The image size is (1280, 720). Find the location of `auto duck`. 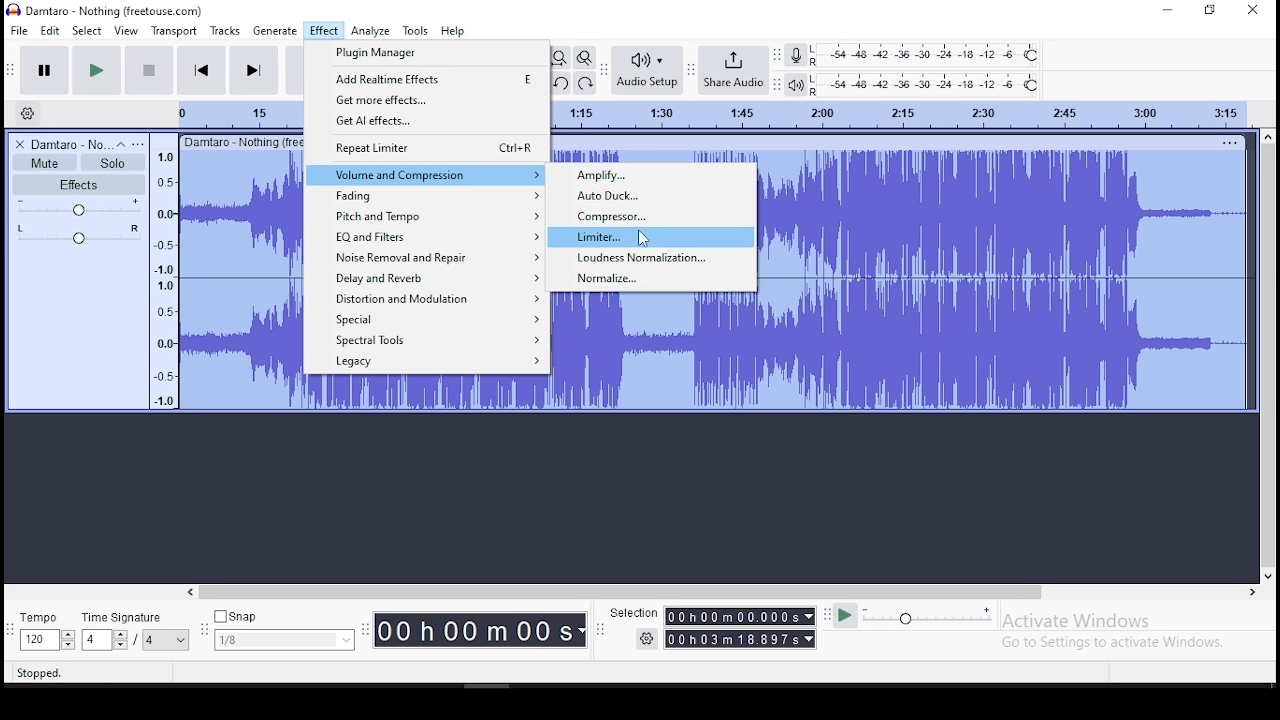

auto duck is located at coordinates (653, 197).